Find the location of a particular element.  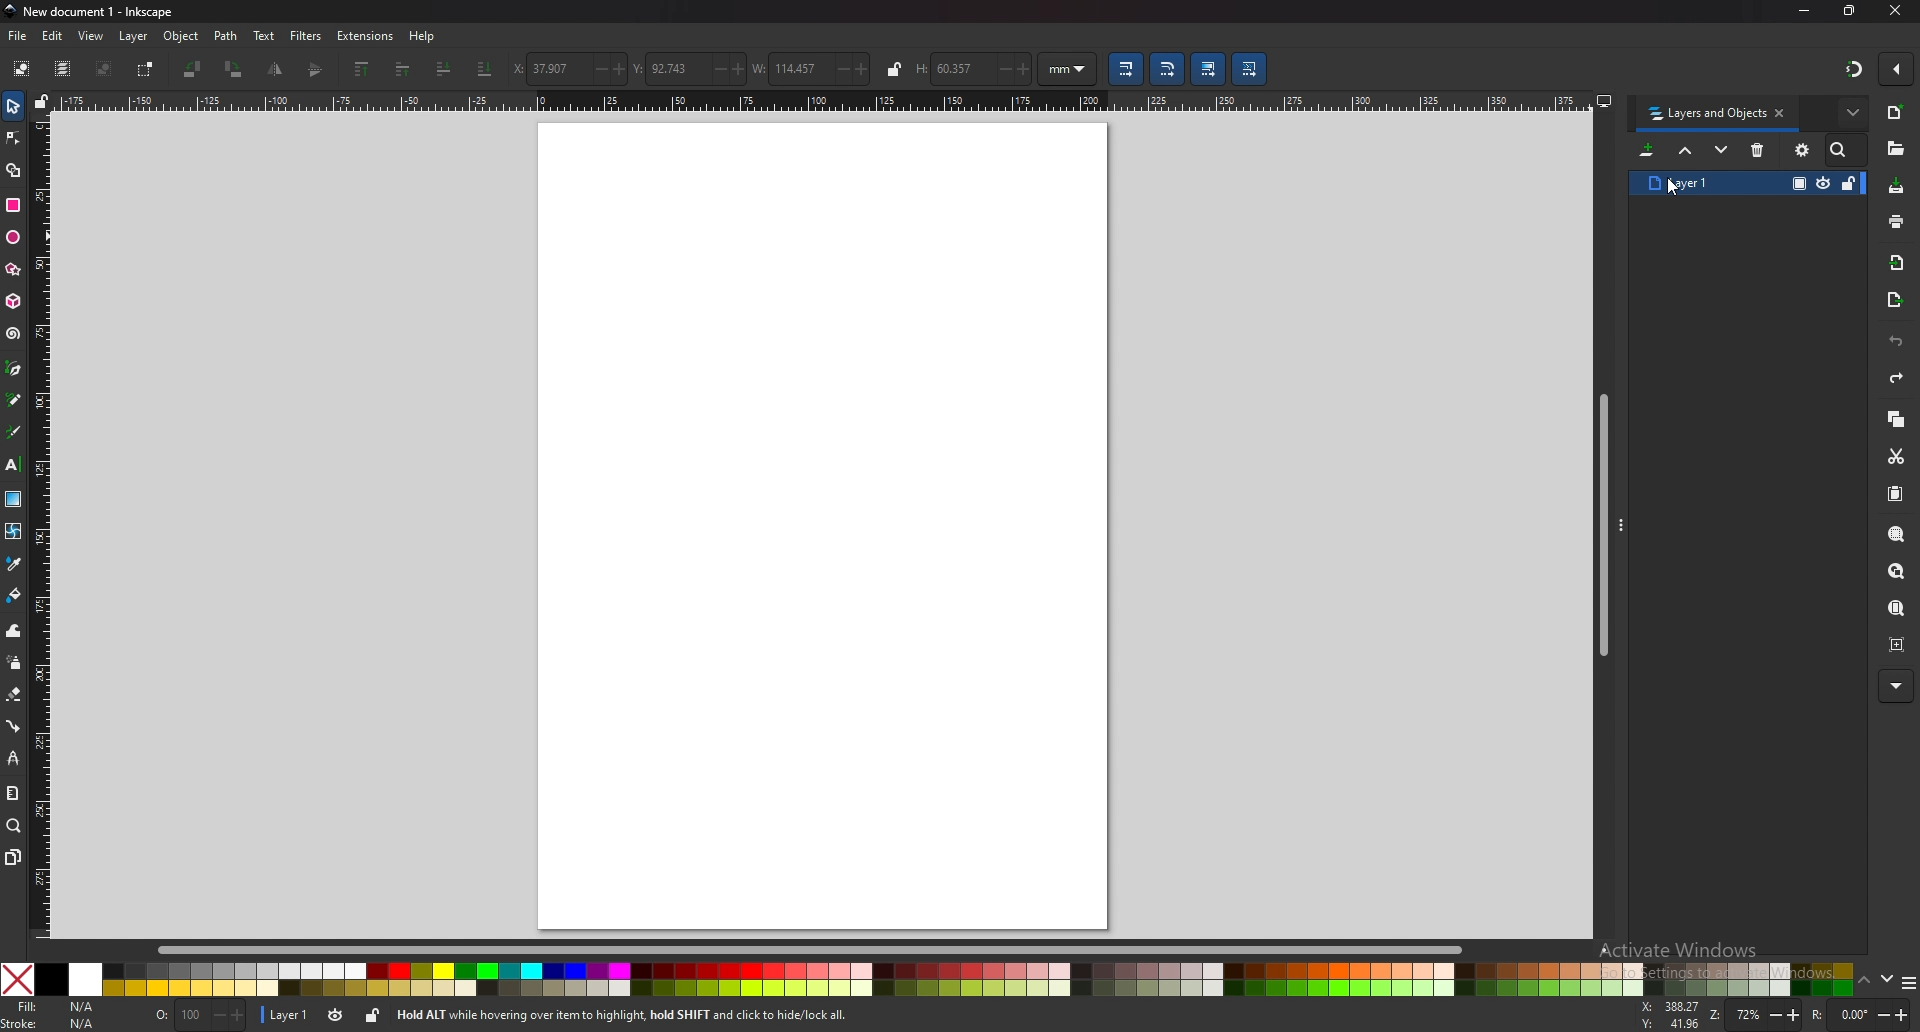

rotate 90 degree ccw is located at coordinates (192, 70).